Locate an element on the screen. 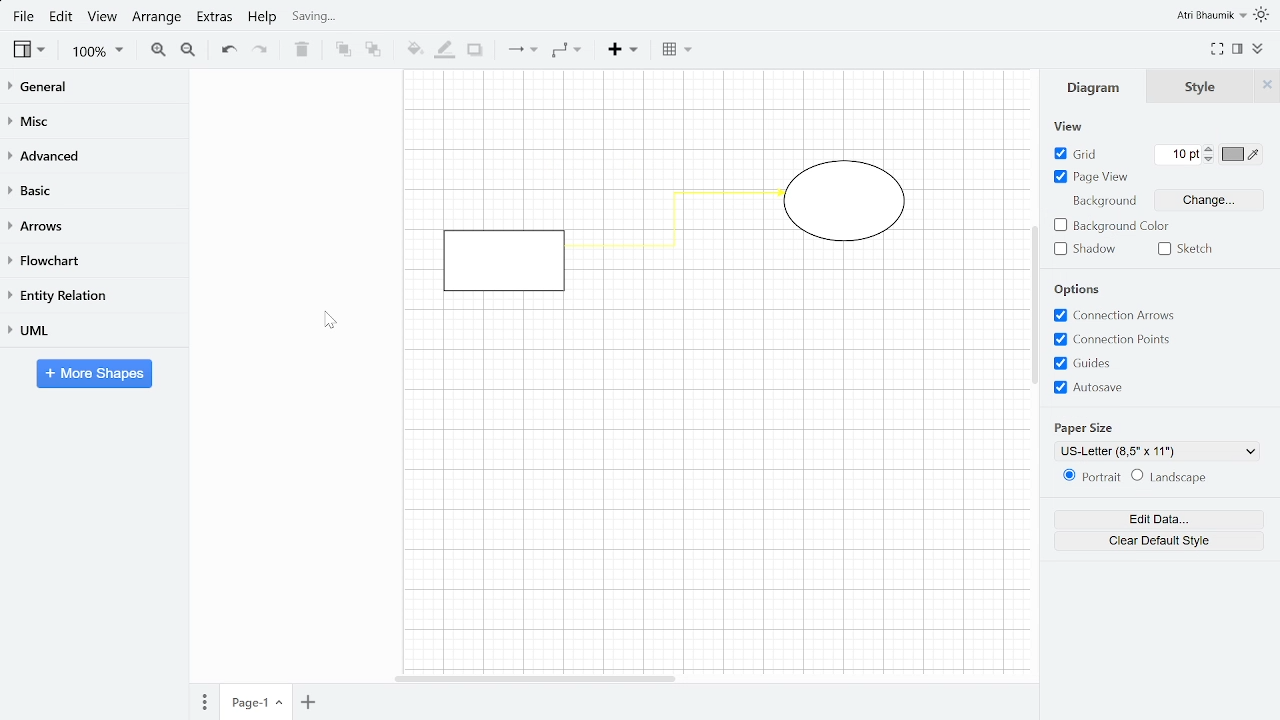  UML is located at coordinates (90, 330).